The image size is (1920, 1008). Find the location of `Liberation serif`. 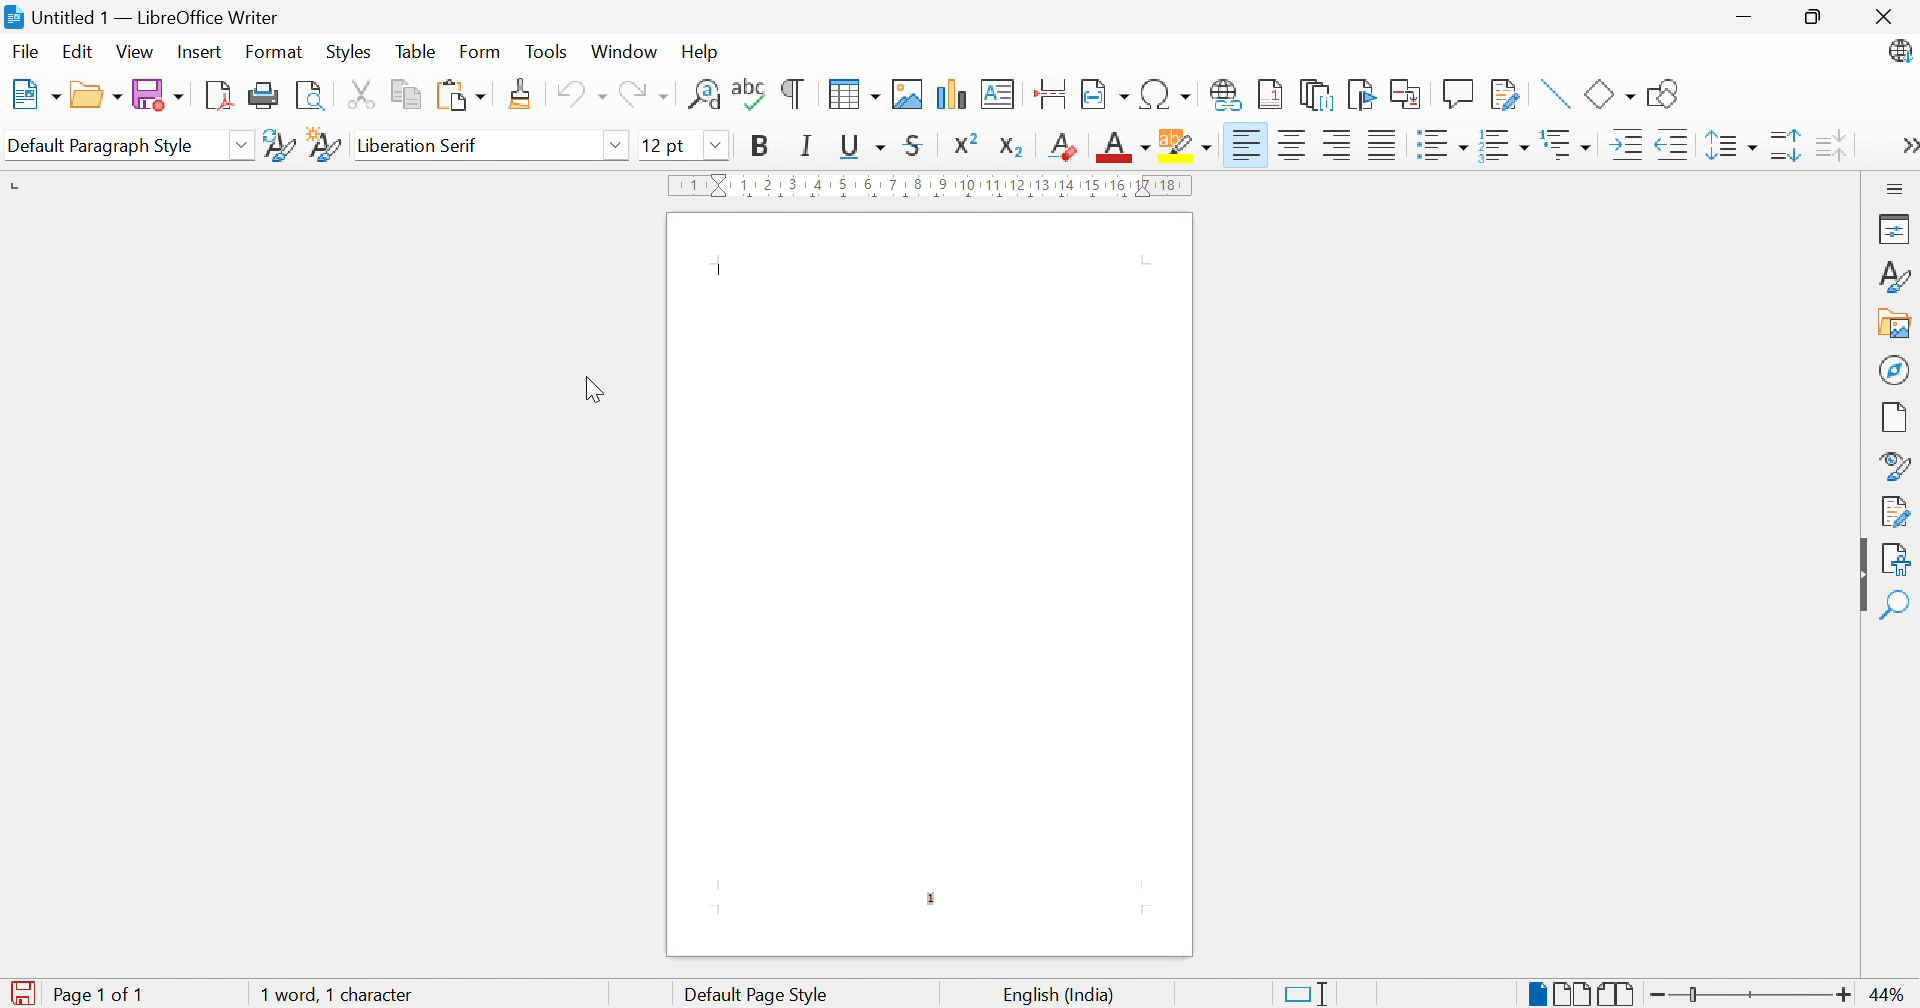

Liberation serif is located at coordinates (417, 145).